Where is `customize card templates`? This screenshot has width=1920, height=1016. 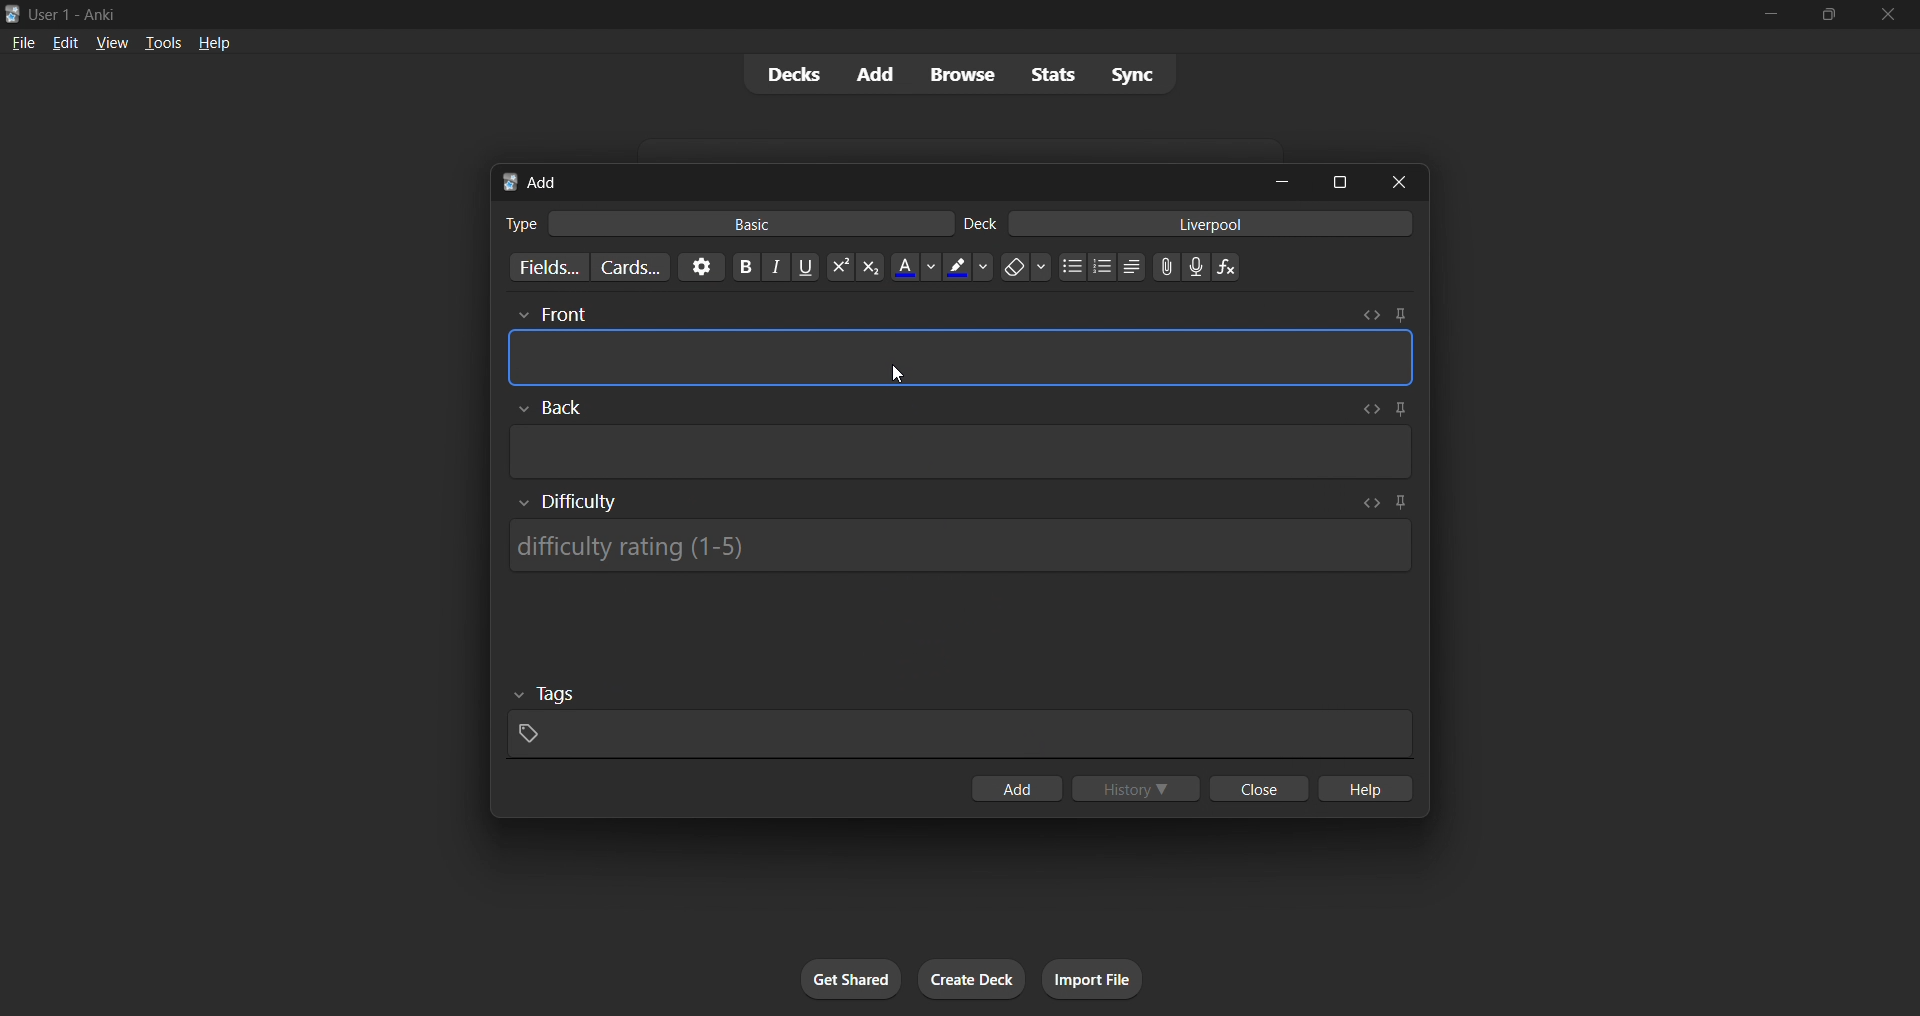
customize card templates is located at coordinates (630, 268).